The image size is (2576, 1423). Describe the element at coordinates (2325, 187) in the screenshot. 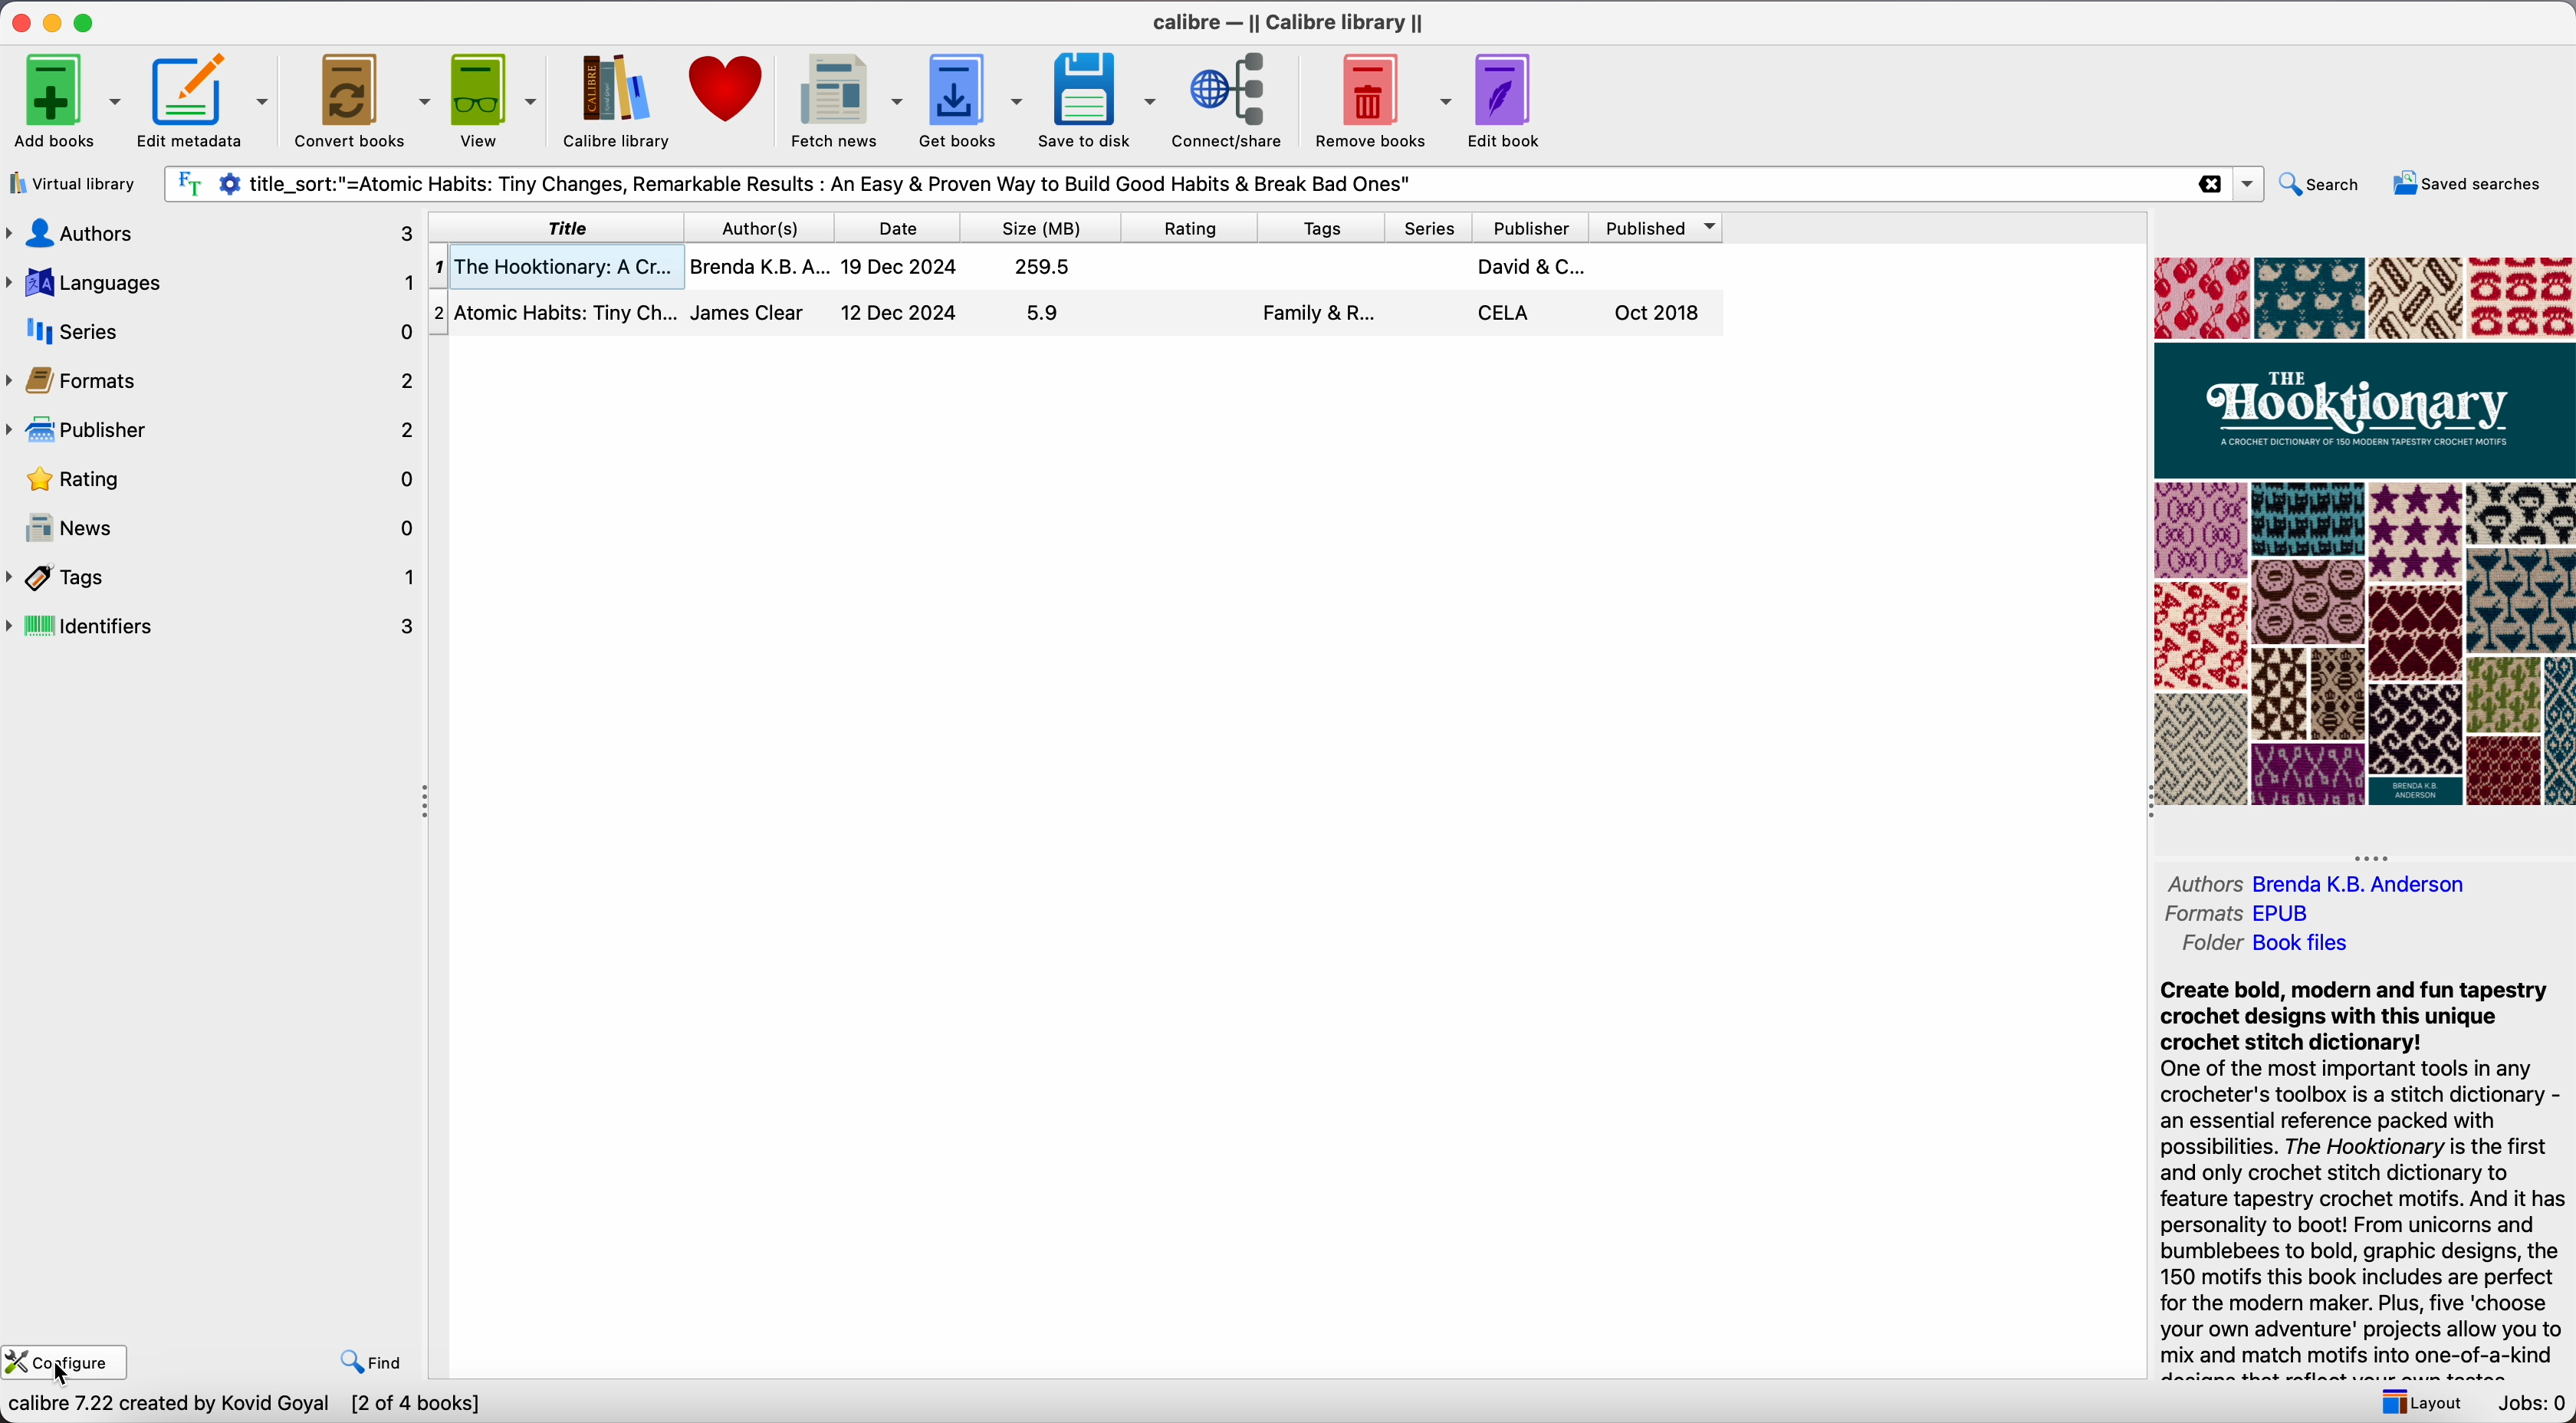

I see `search` at that location.